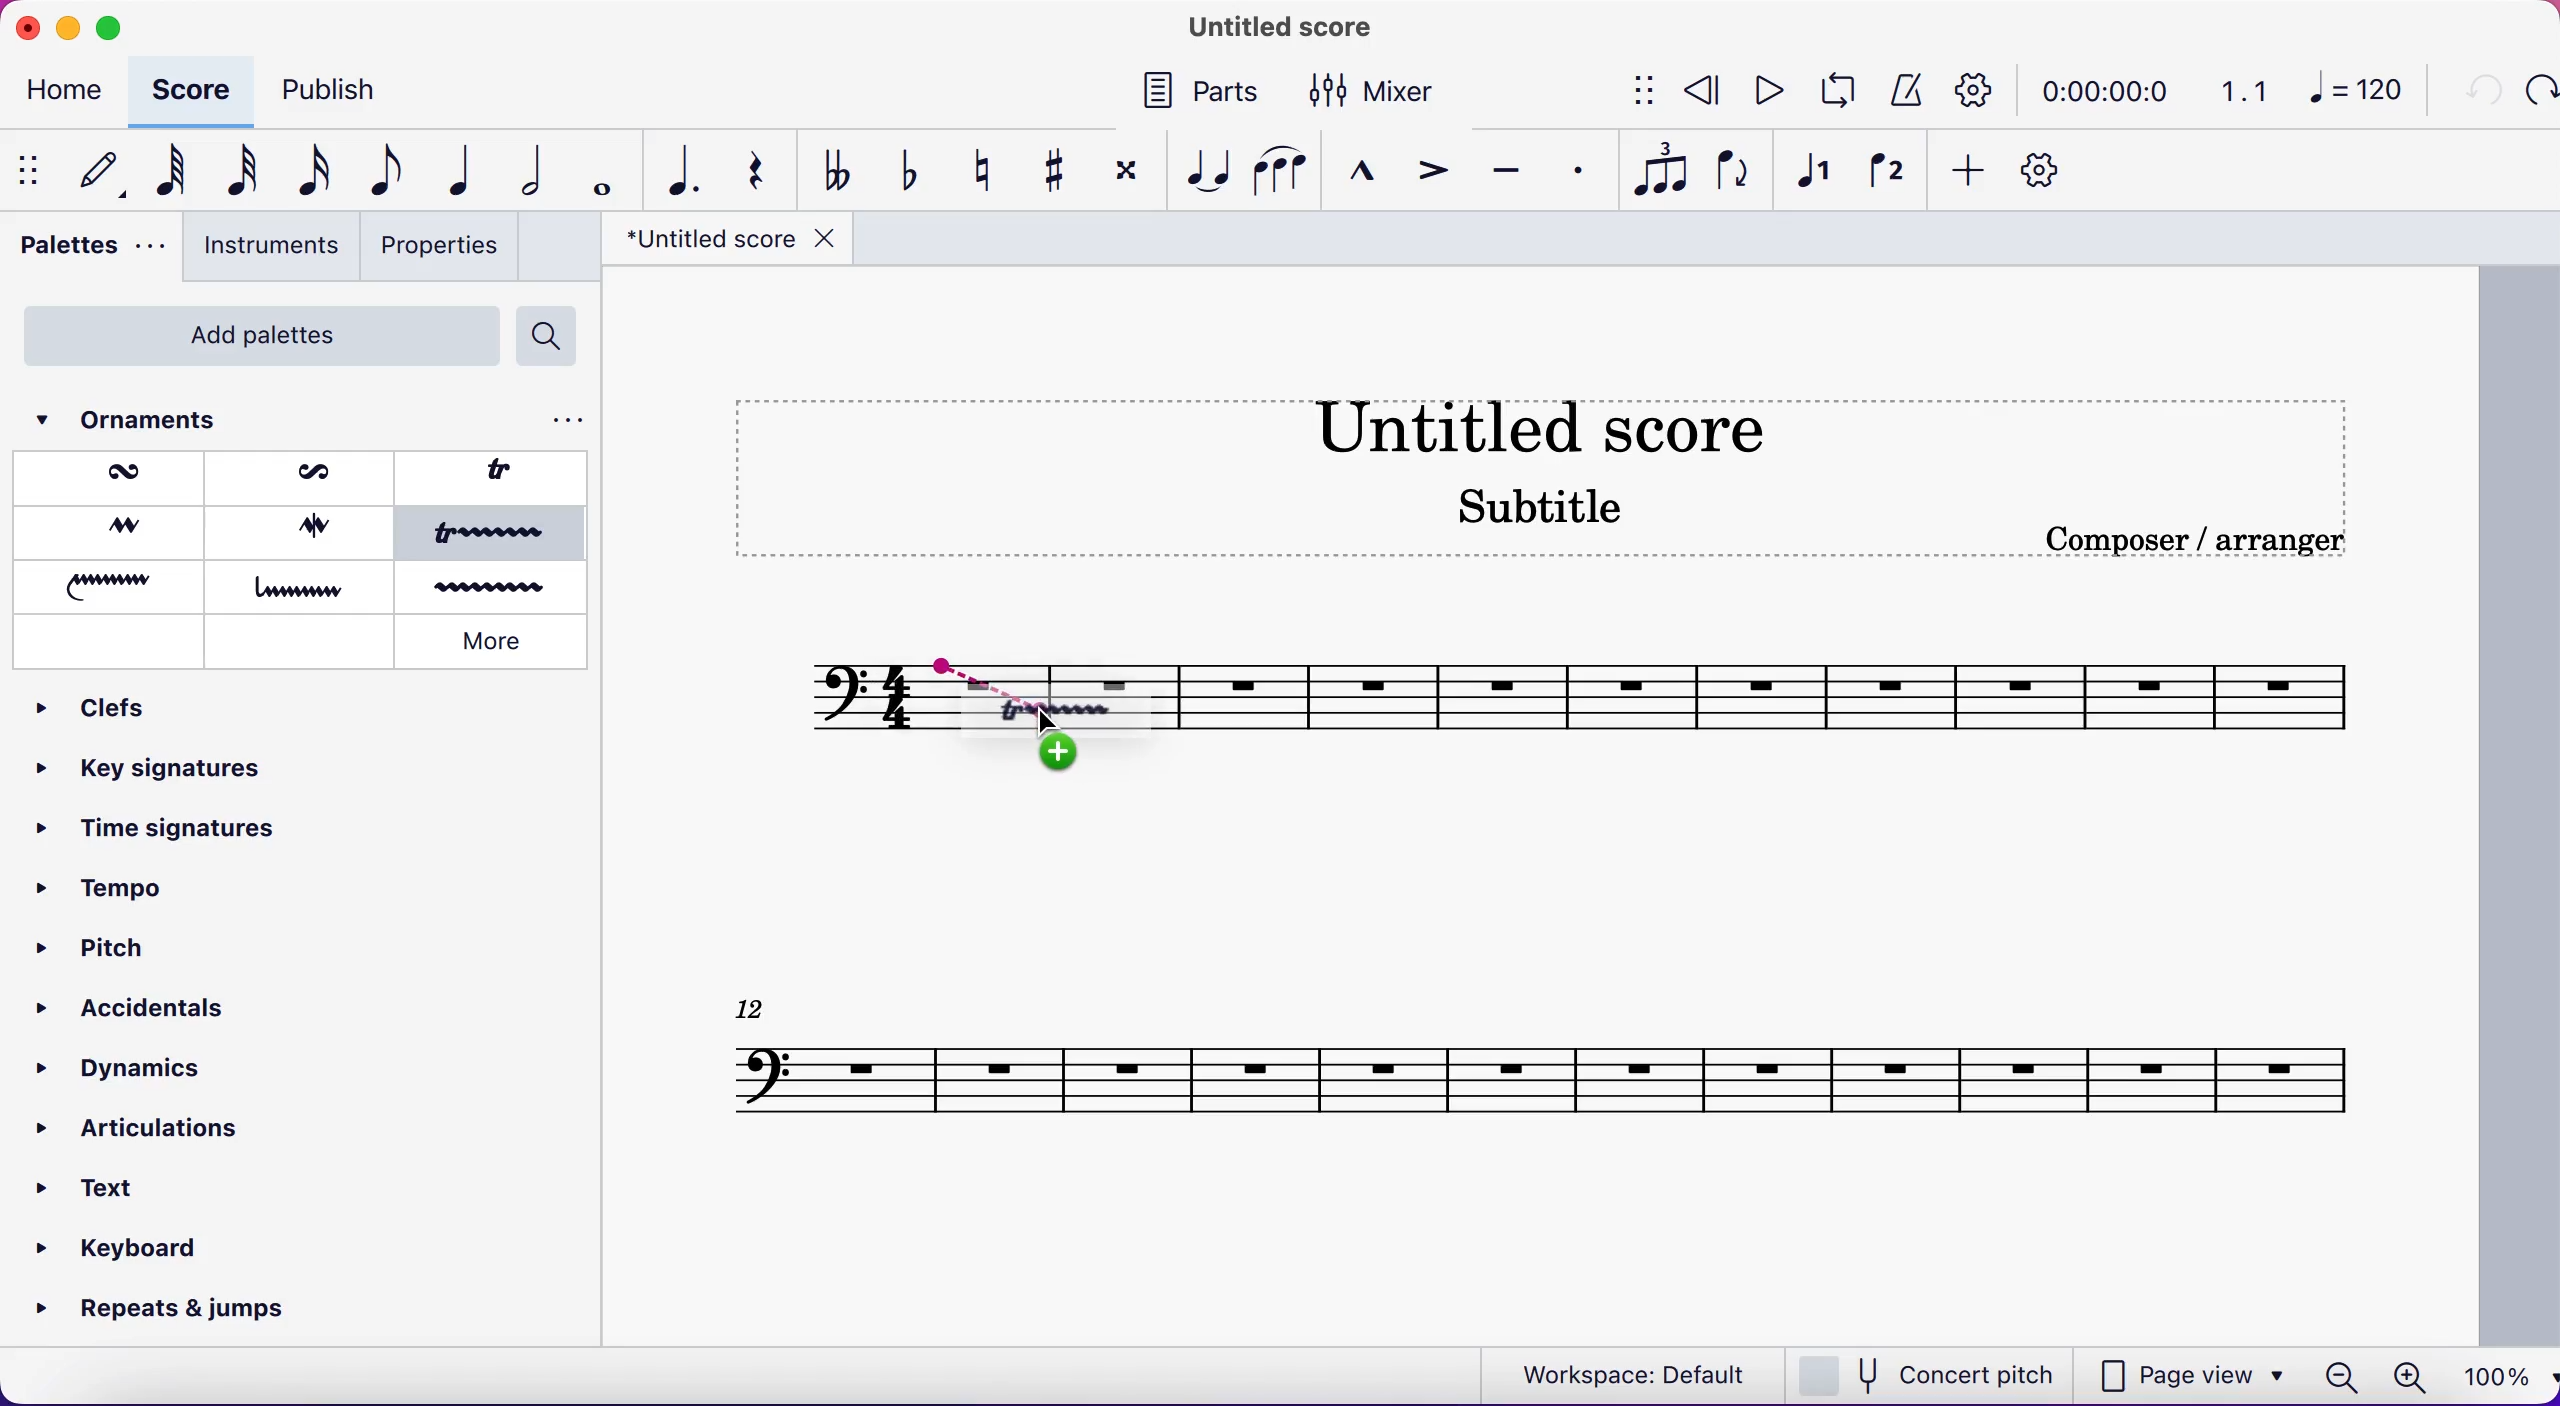 The image size is (2560, 1406). Describe the element at coordinates (1509, 169) in the screenshot. I see `tenuto` at that location.